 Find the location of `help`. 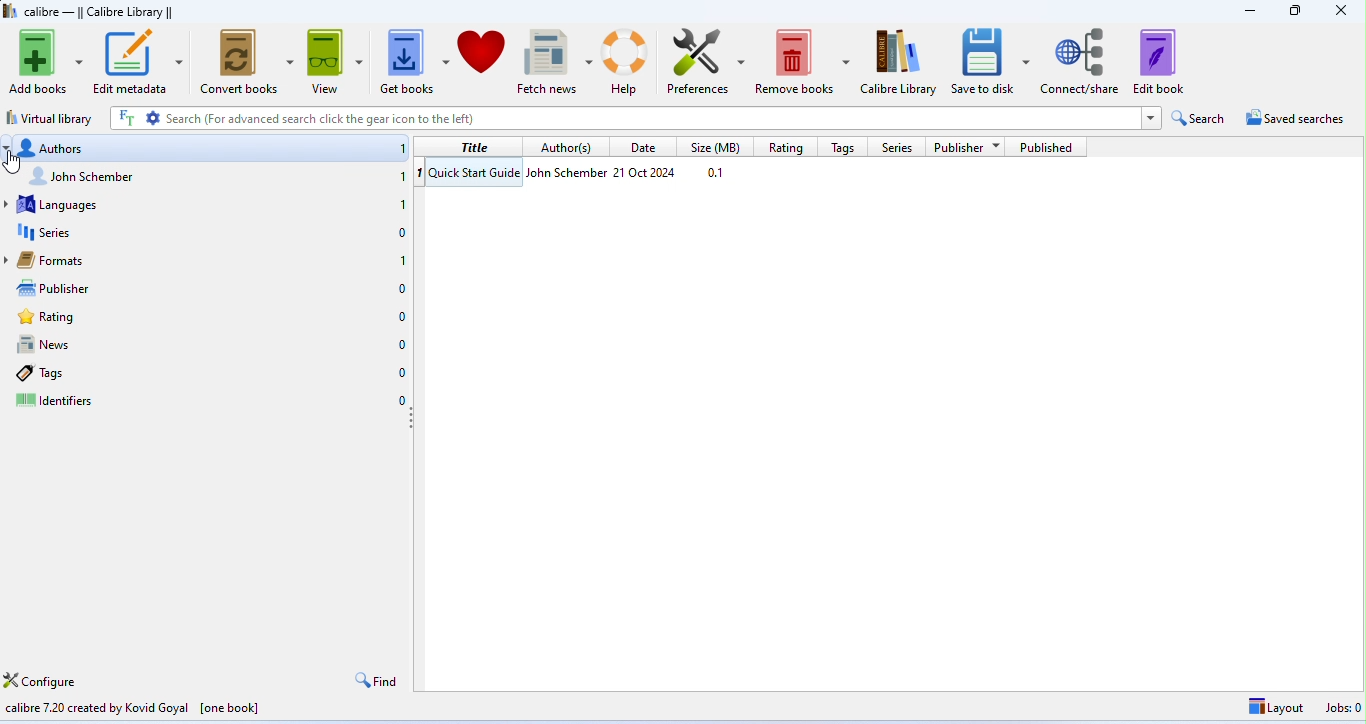

help is located at coordinates (626, 61).